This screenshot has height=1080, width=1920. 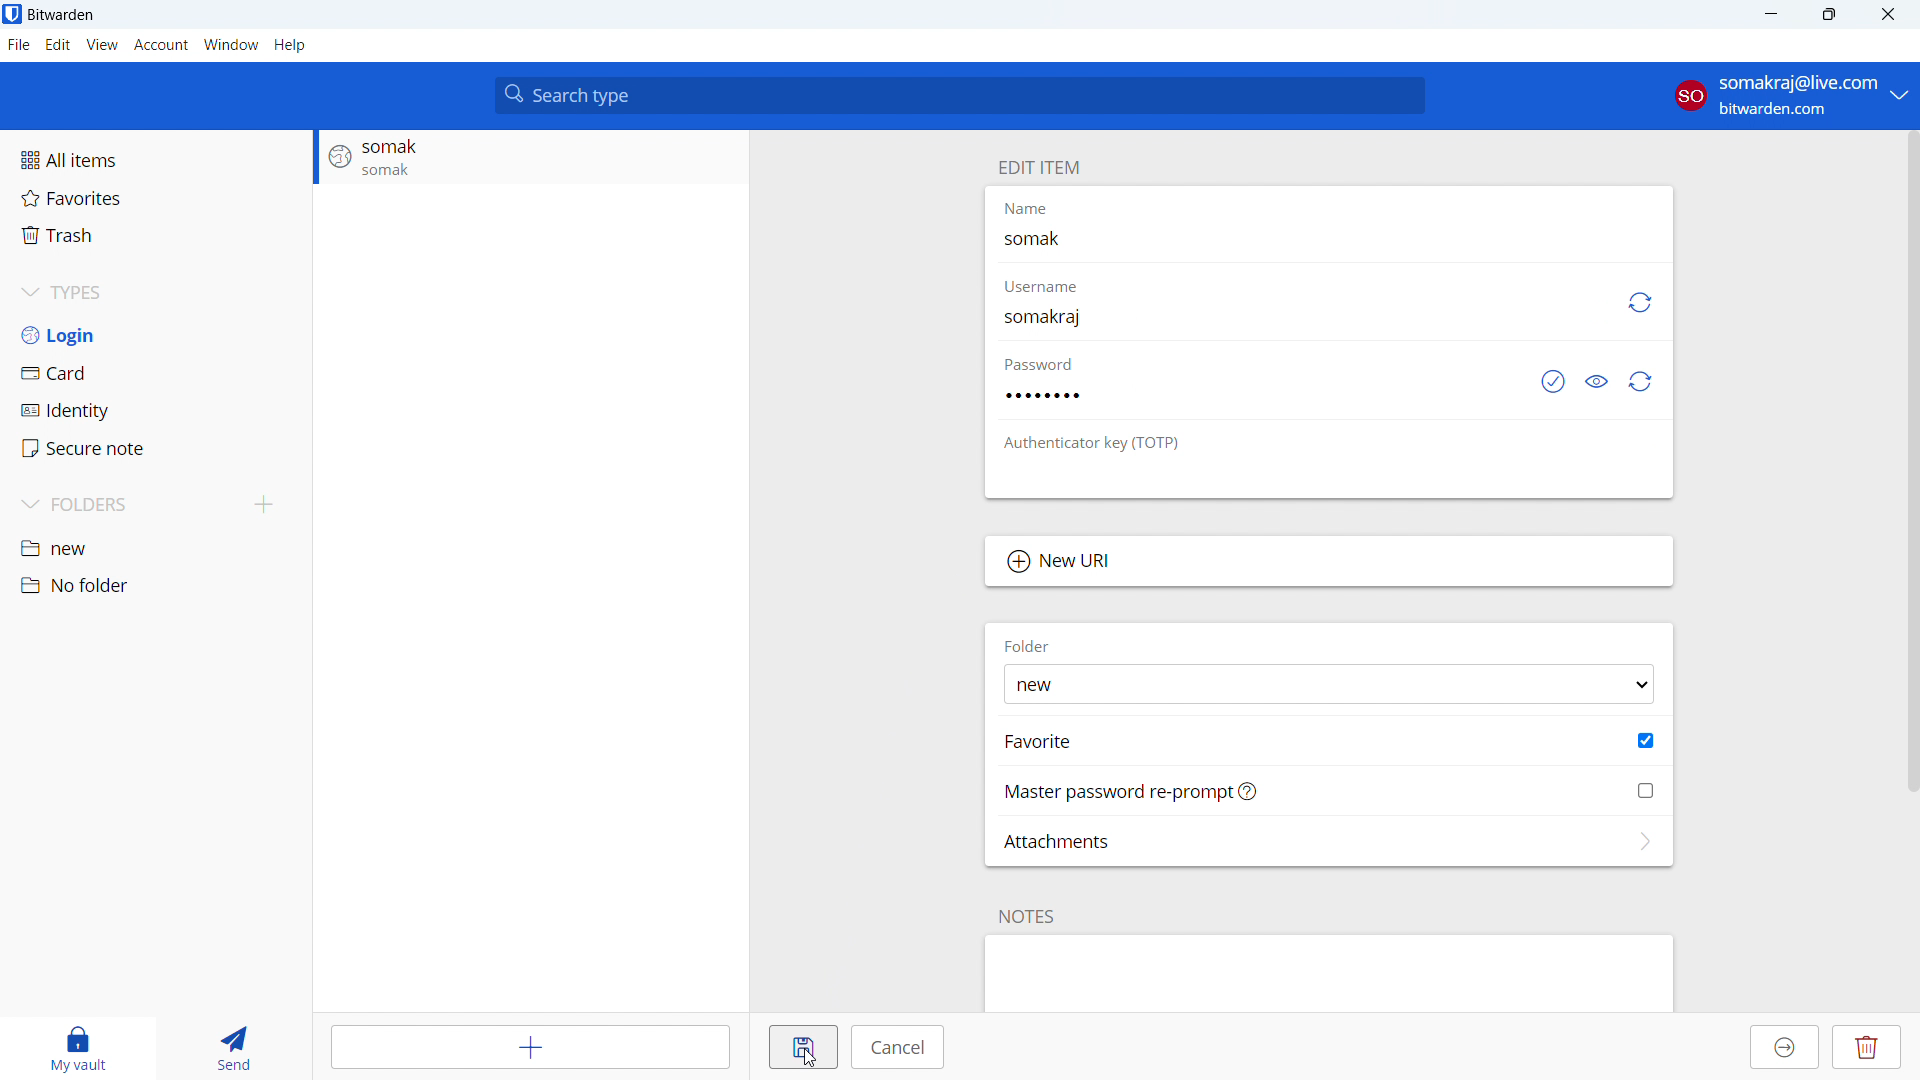 I want to click on maximize, so click(x=1828, y=15).